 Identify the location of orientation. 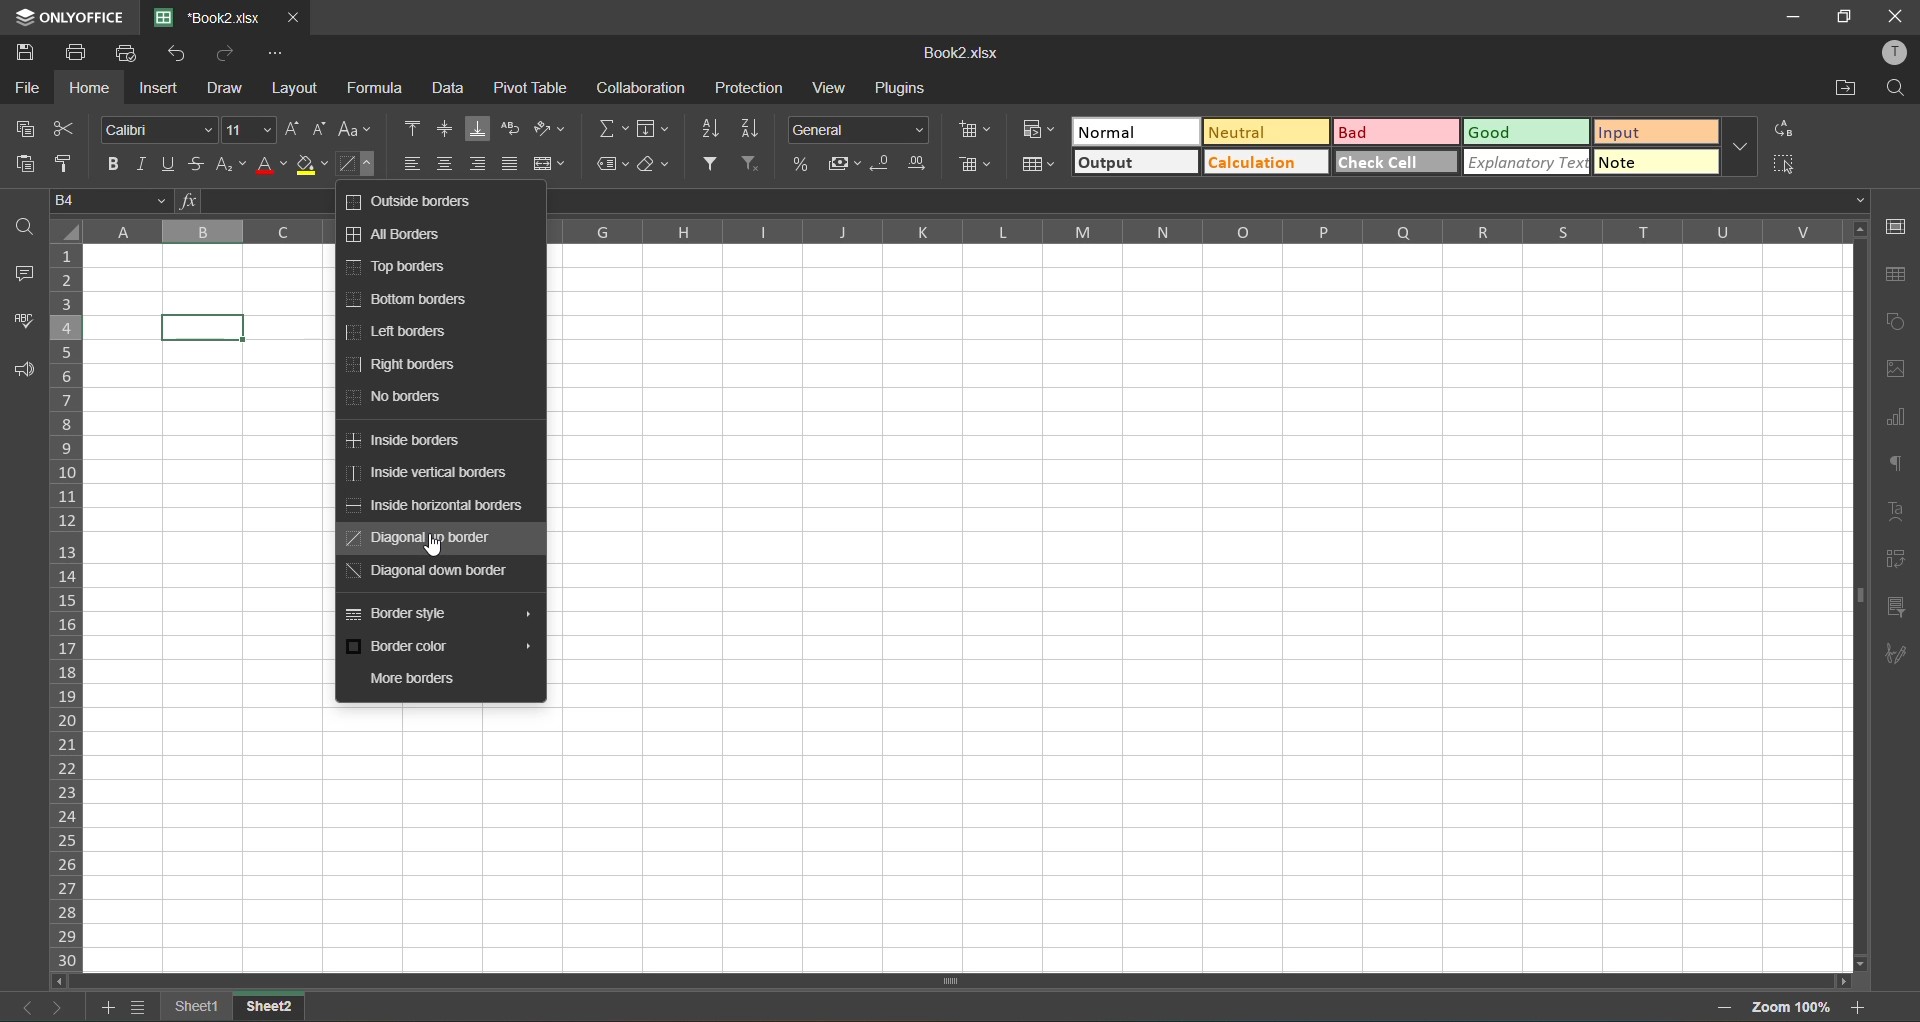
(549, 129).